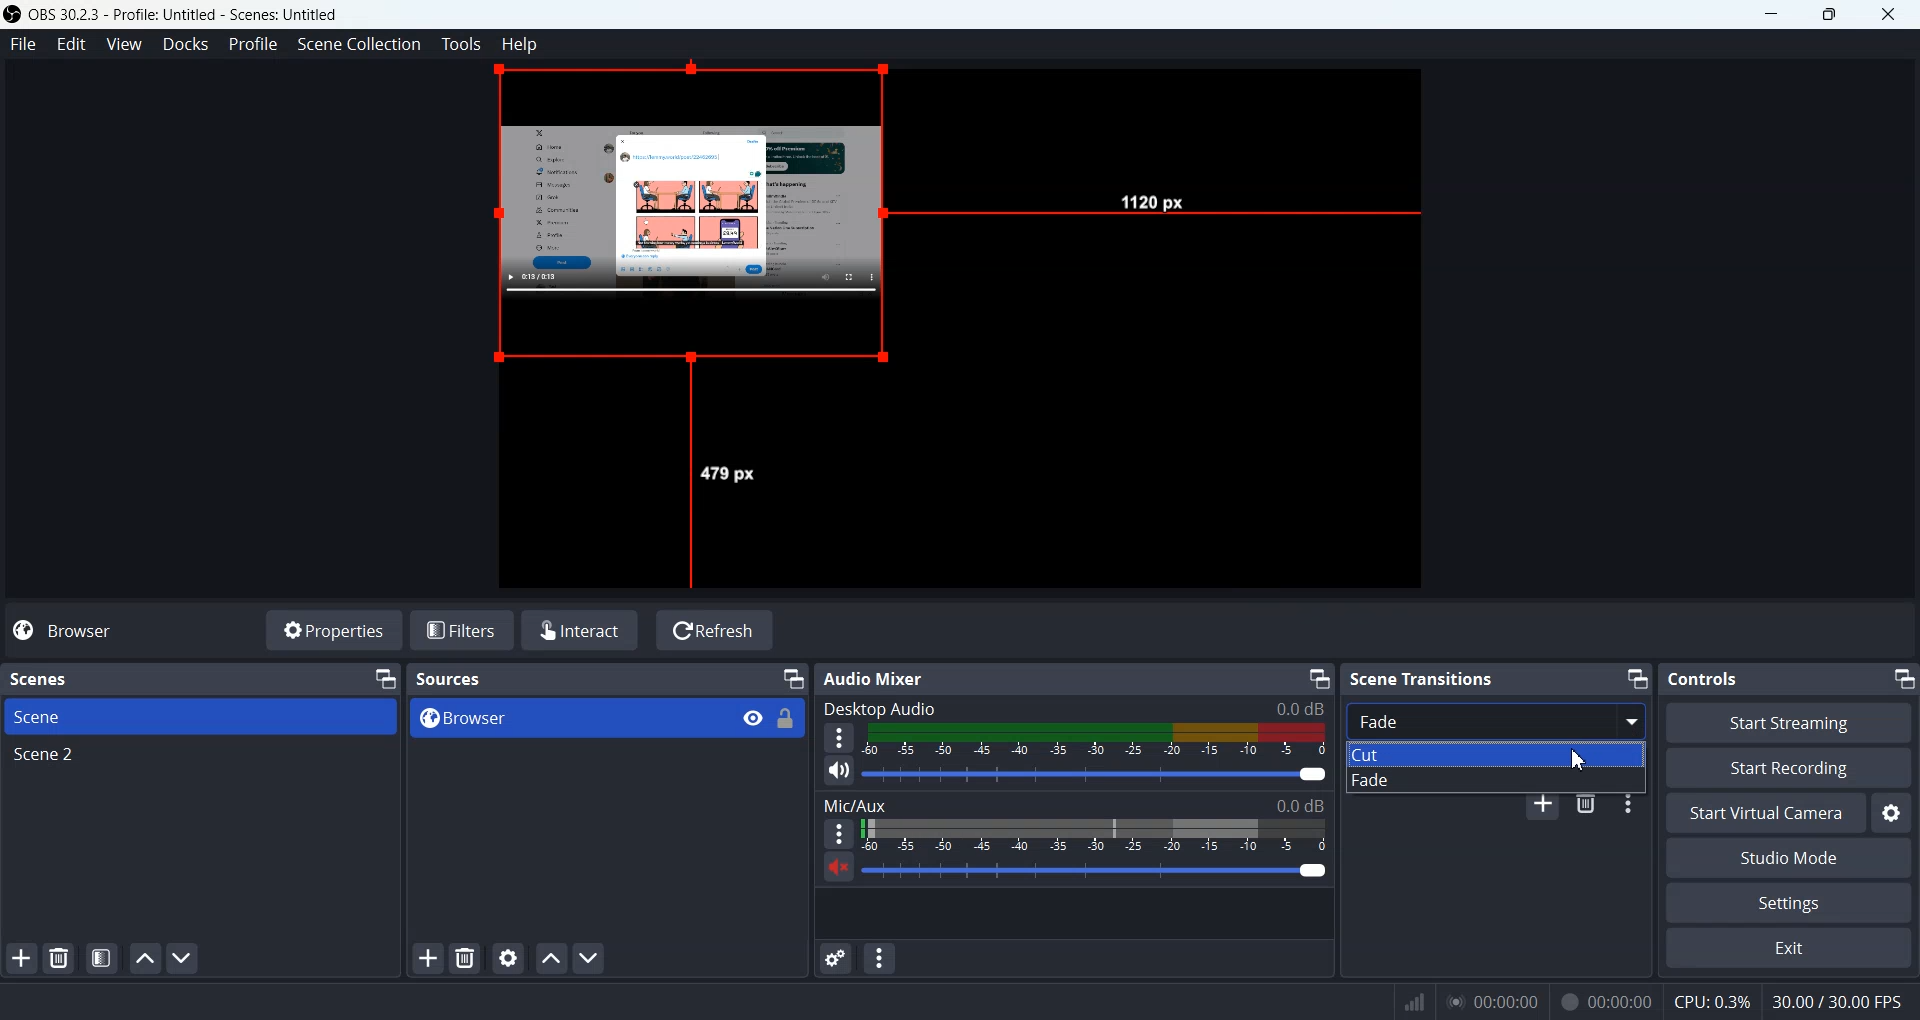 The width and height of the screenshot is (1920, 1020). Describe the element at coordinates (1772, 14) in the screenshot. I see `Minimize` at that location.